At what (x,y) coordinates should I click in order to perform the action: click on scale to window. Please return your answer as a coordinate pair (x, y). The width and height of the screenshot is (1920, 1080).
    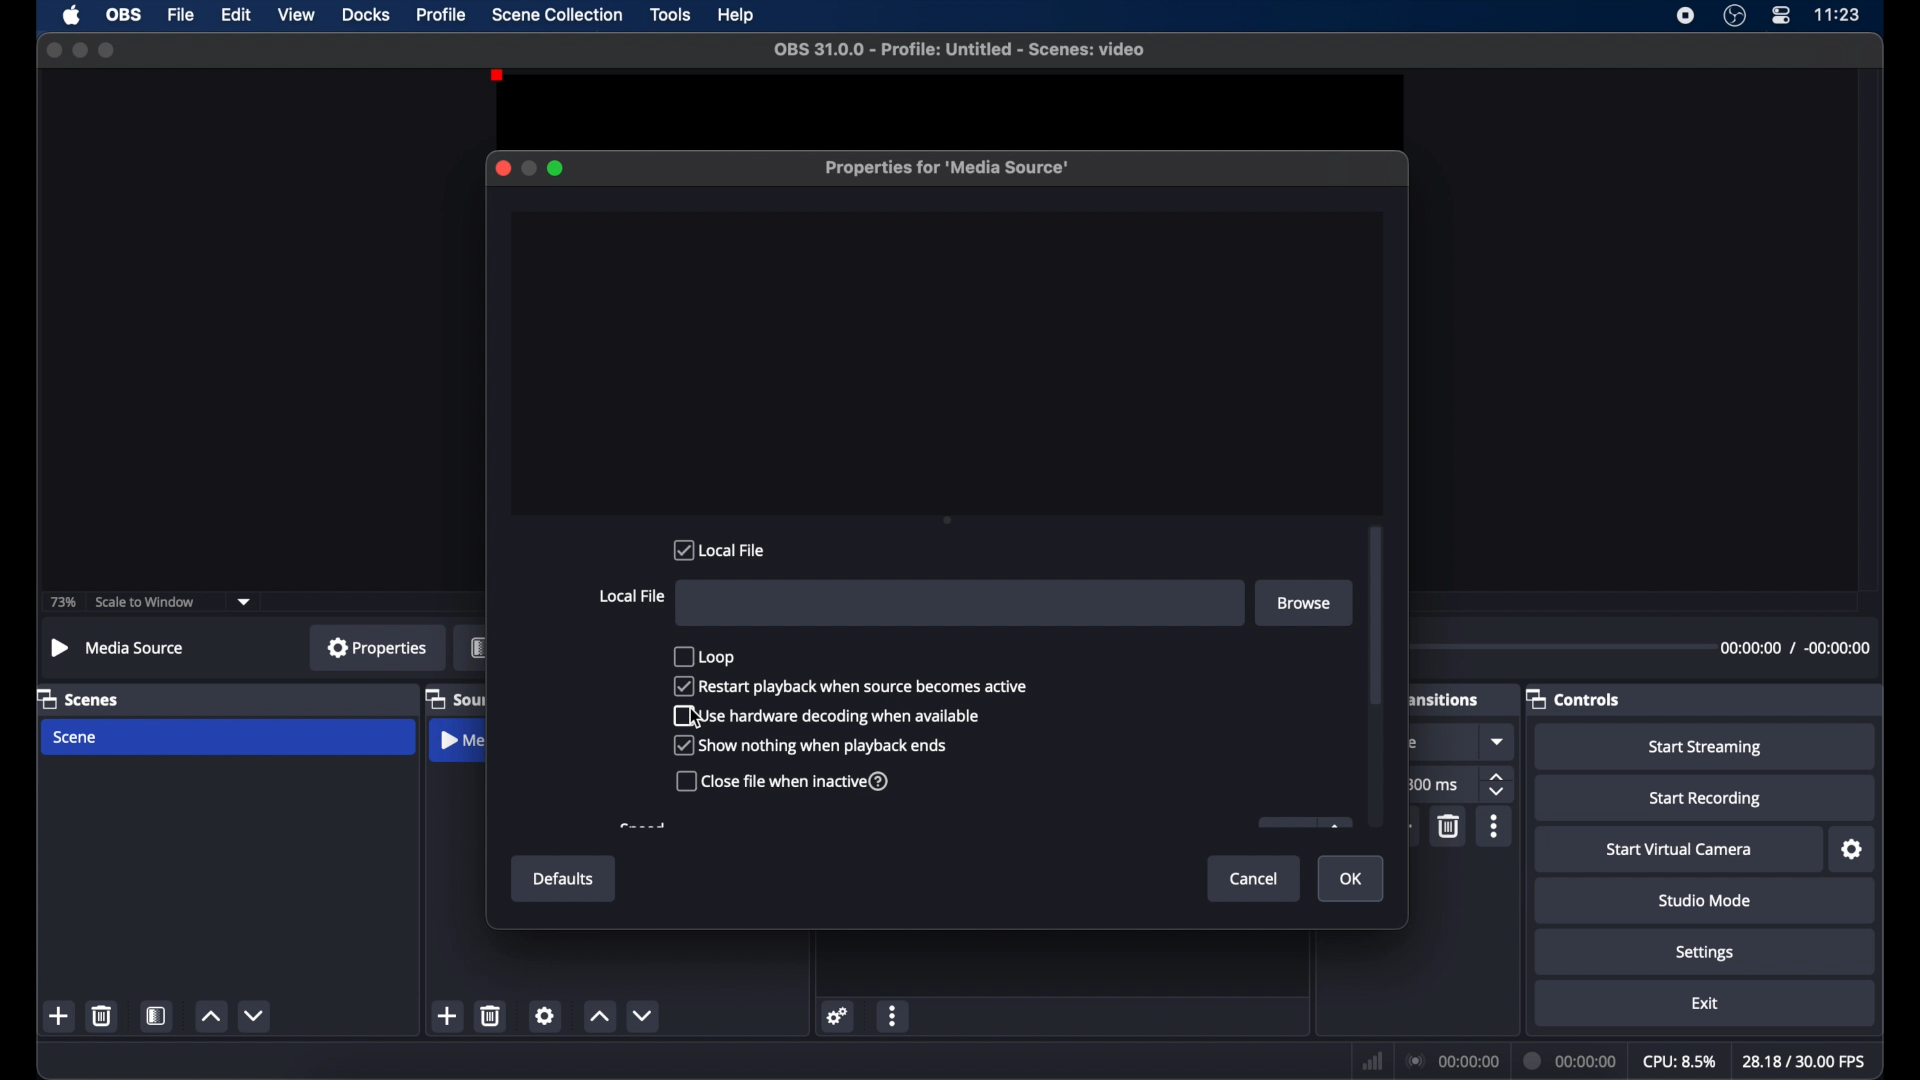
    Looking at the image, I should click on (146, 601).